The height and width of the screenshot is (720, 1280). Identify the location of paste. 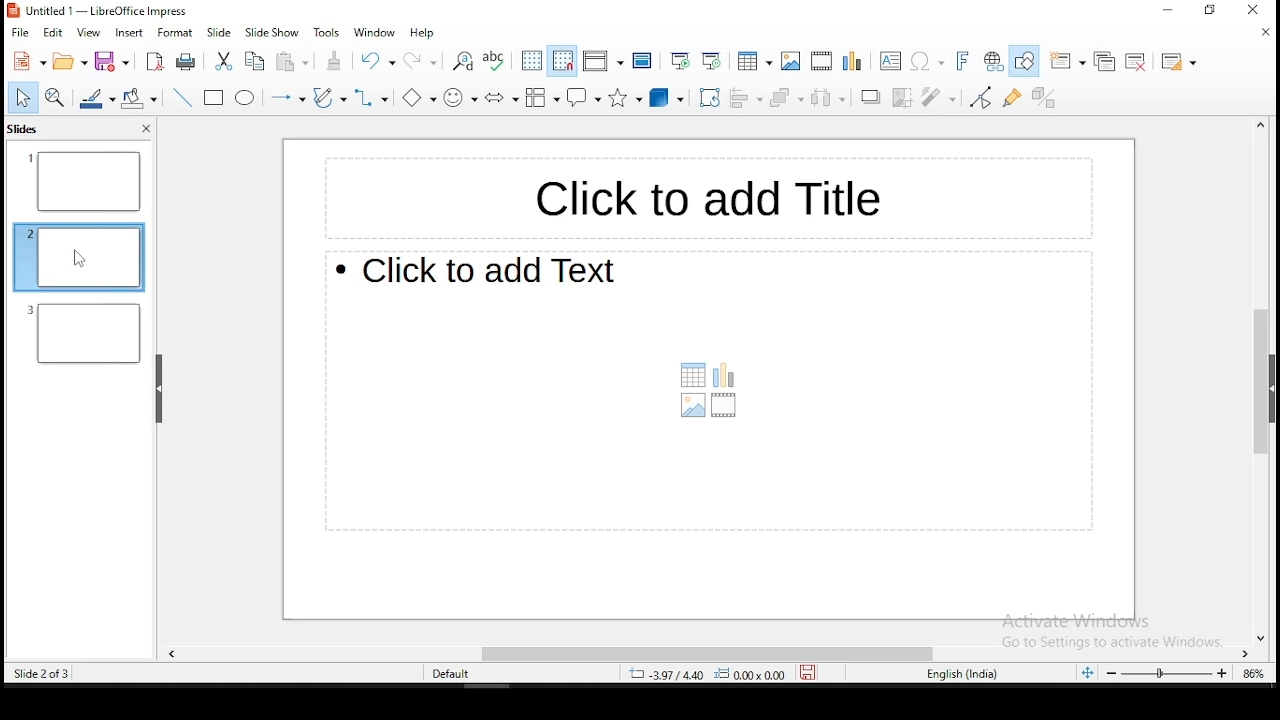
(292, 63).